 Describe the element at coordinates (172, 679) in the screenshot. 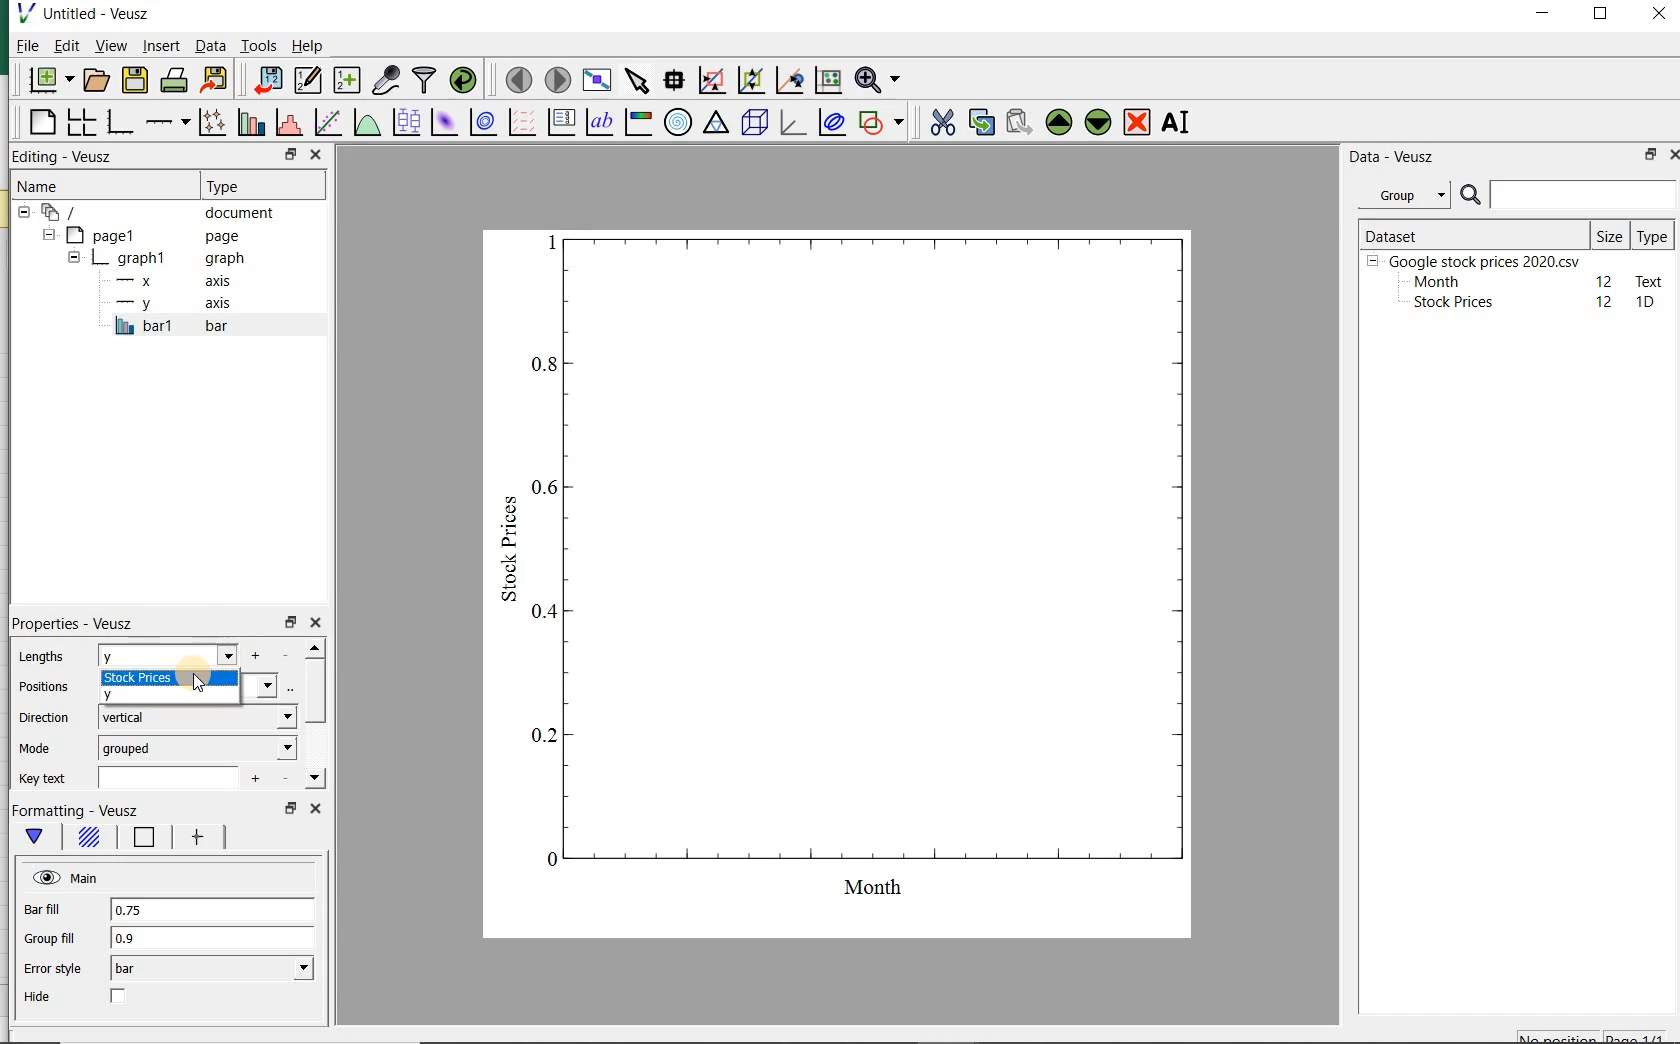

I see `stock prices` at that location.